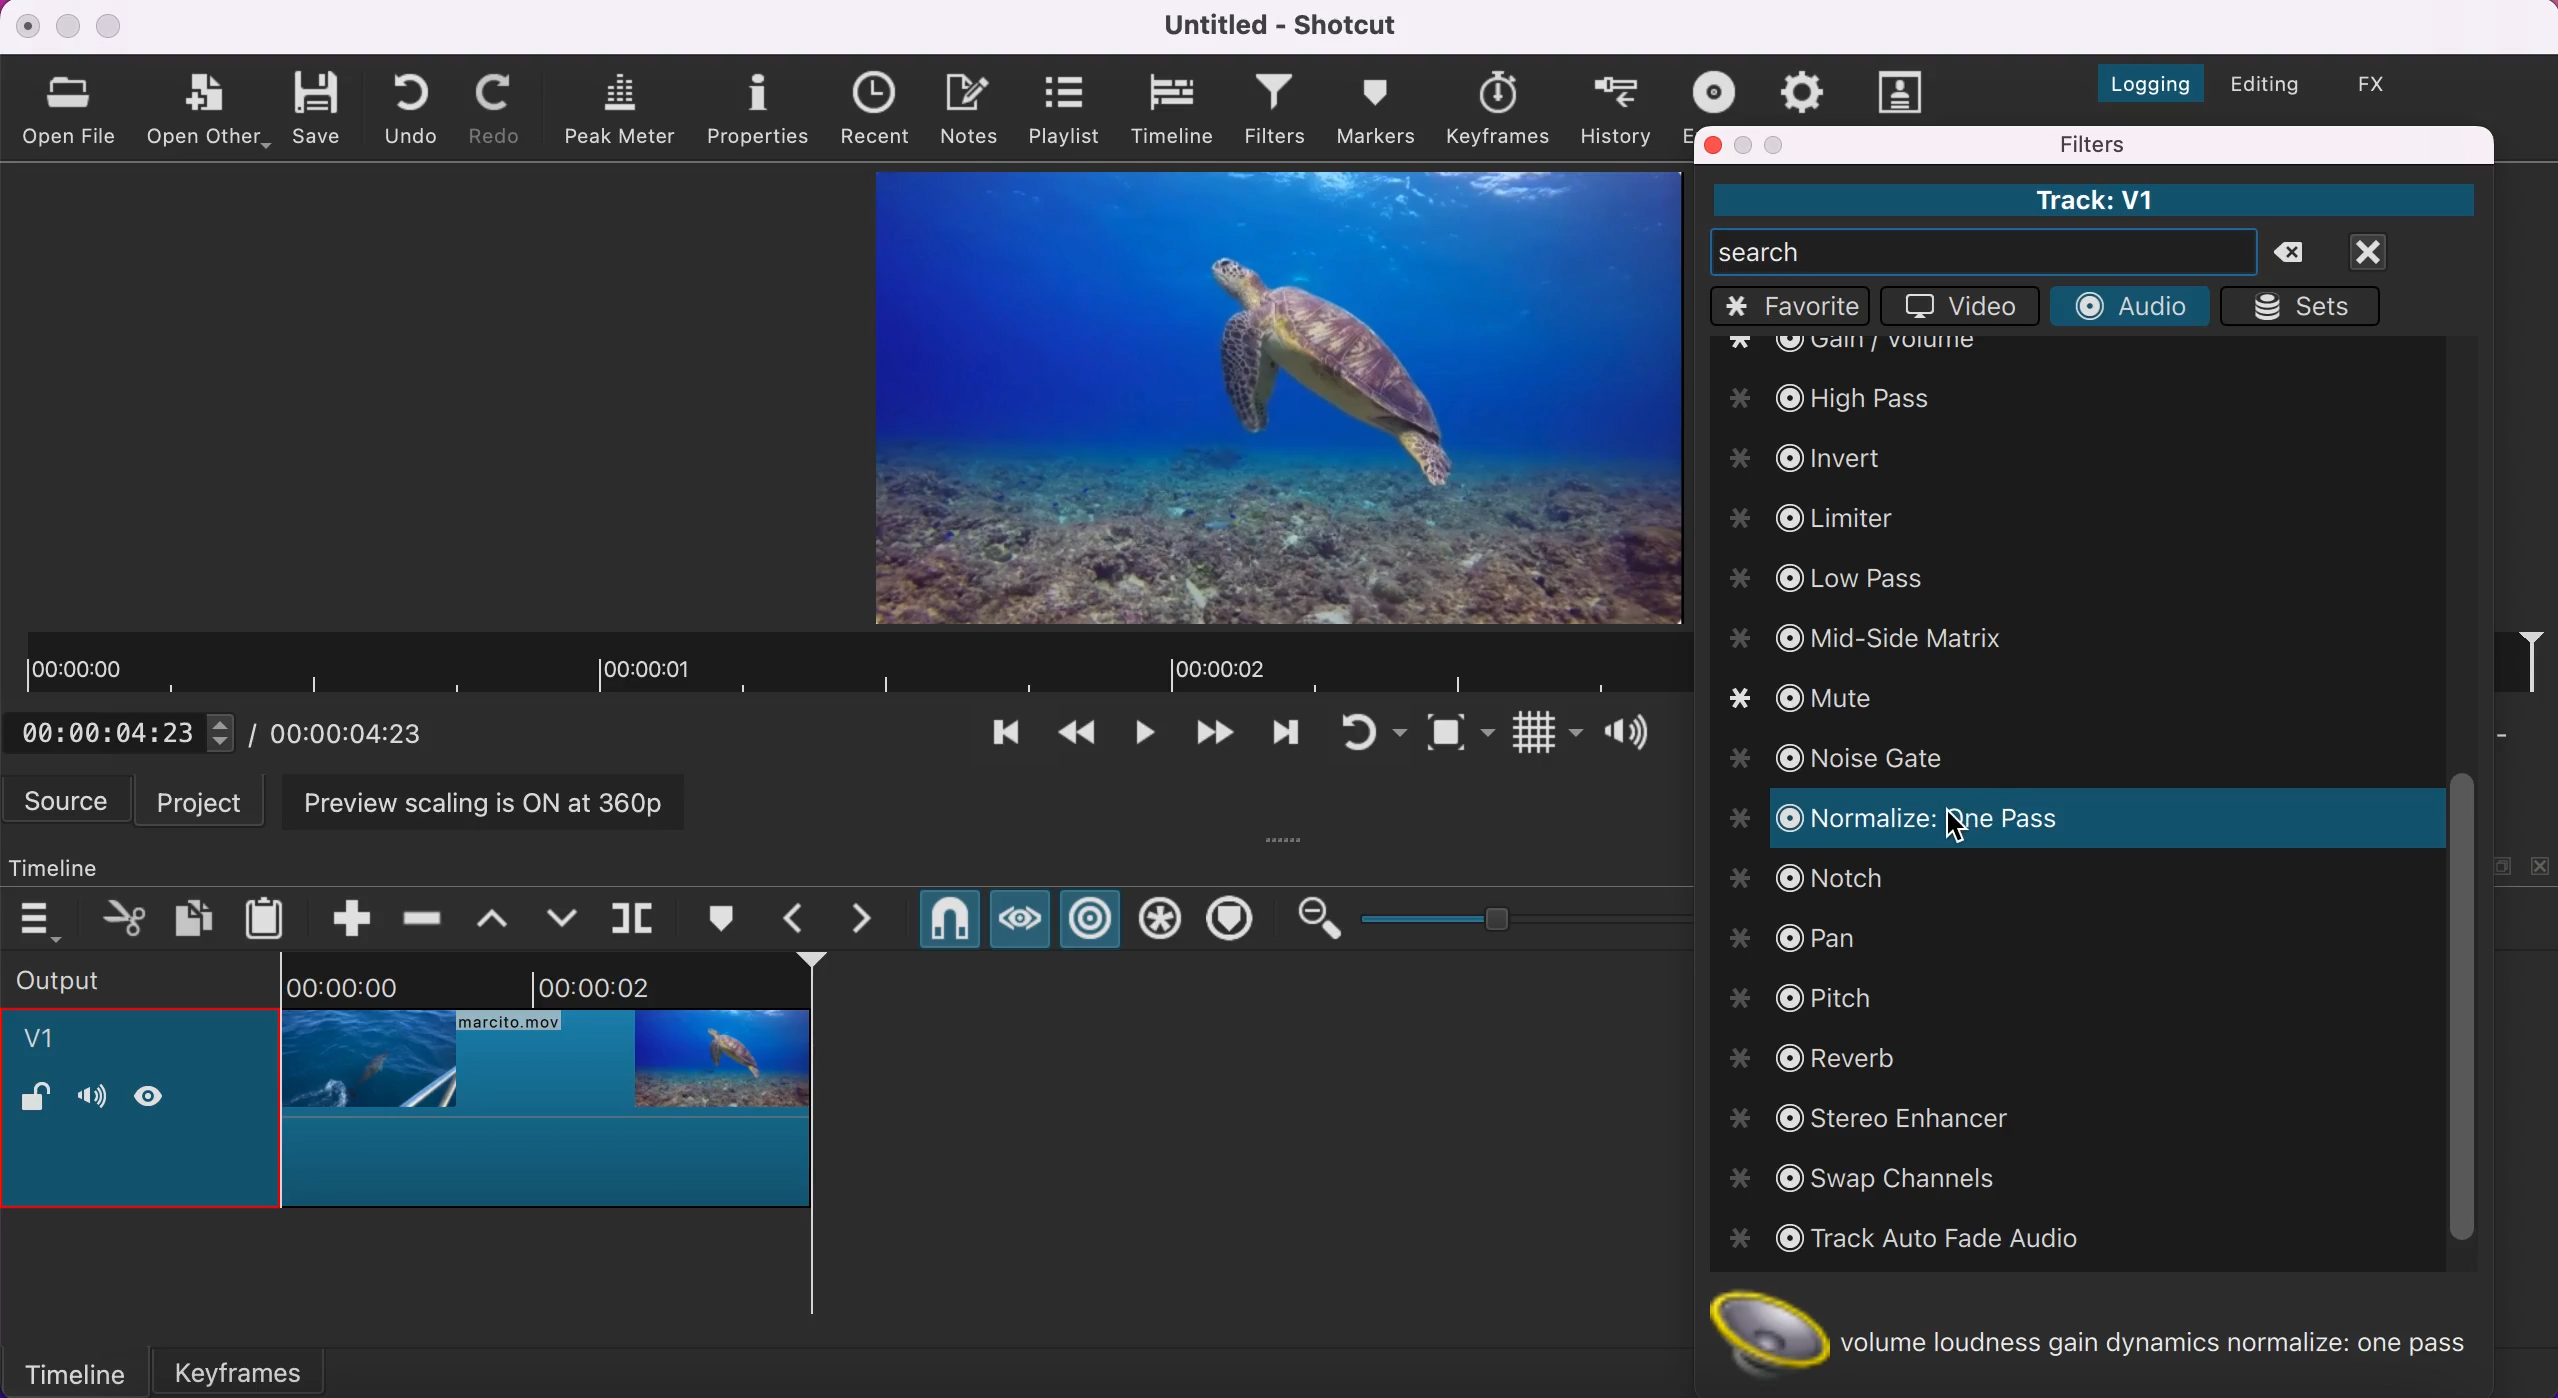 The width and height of the screenshot is (2558, 1398). I want to click on favorite, so click(1791, 306).